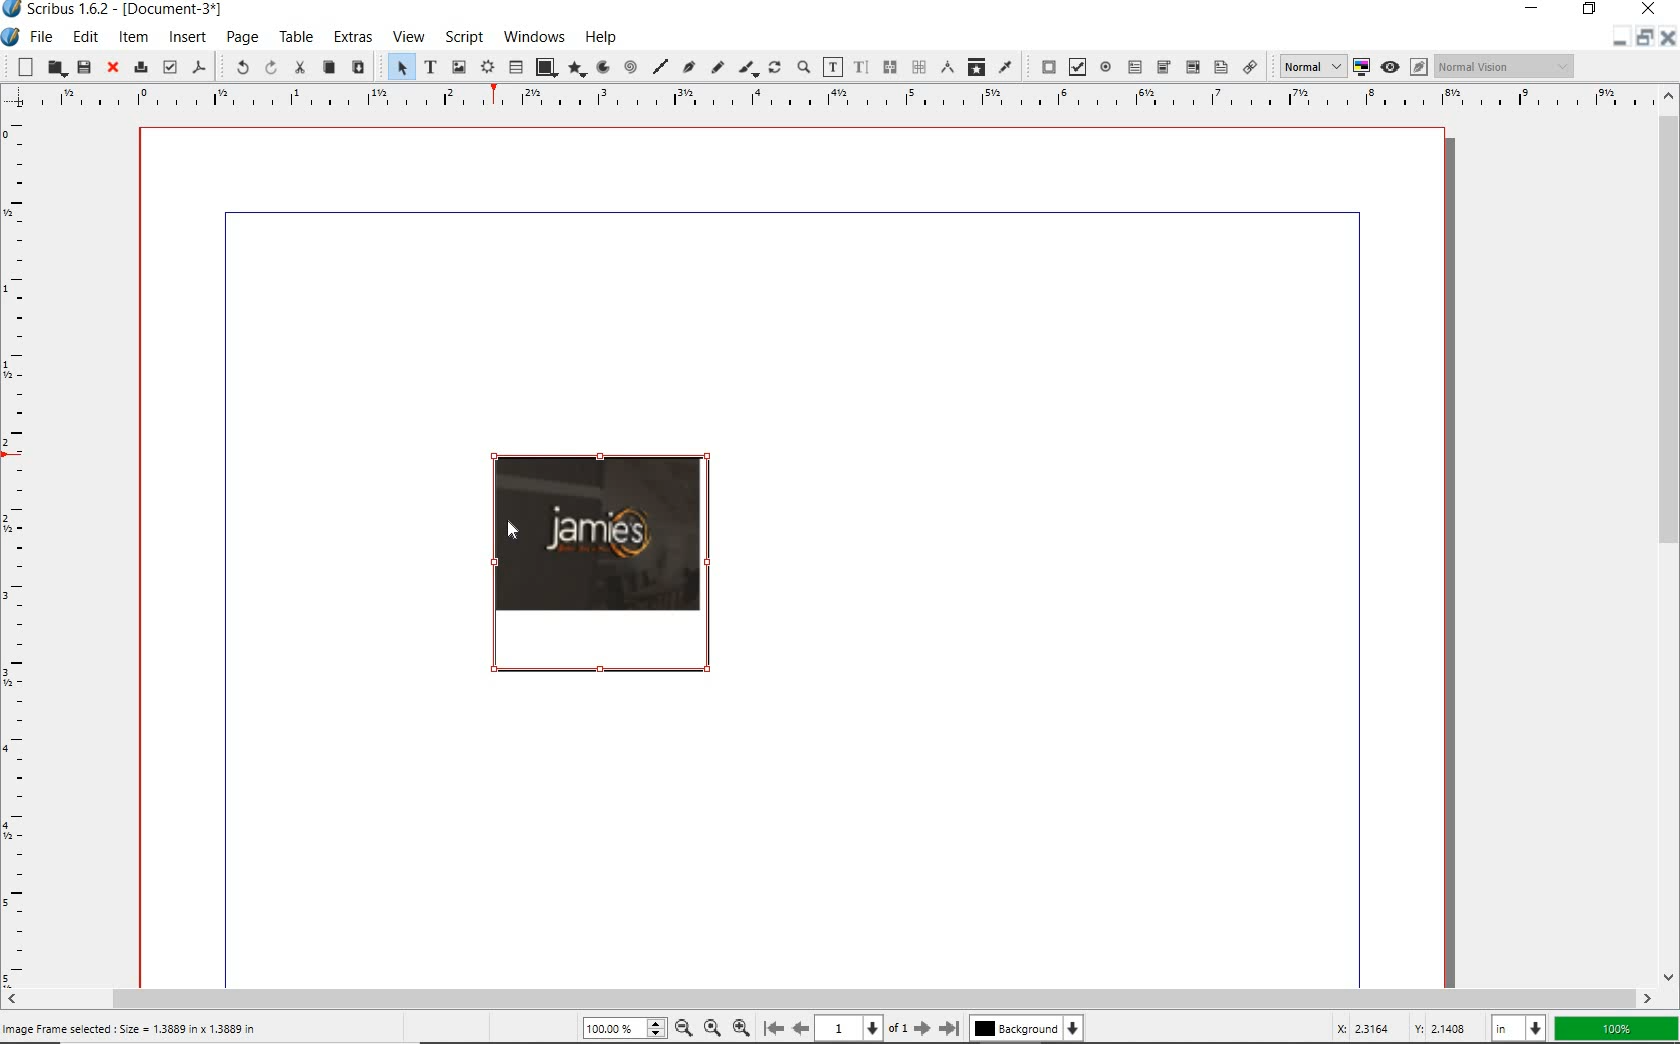 The width and height of the screenshot is (1680, 1044). I want to click on pdf radio button, so click(1107, 67).